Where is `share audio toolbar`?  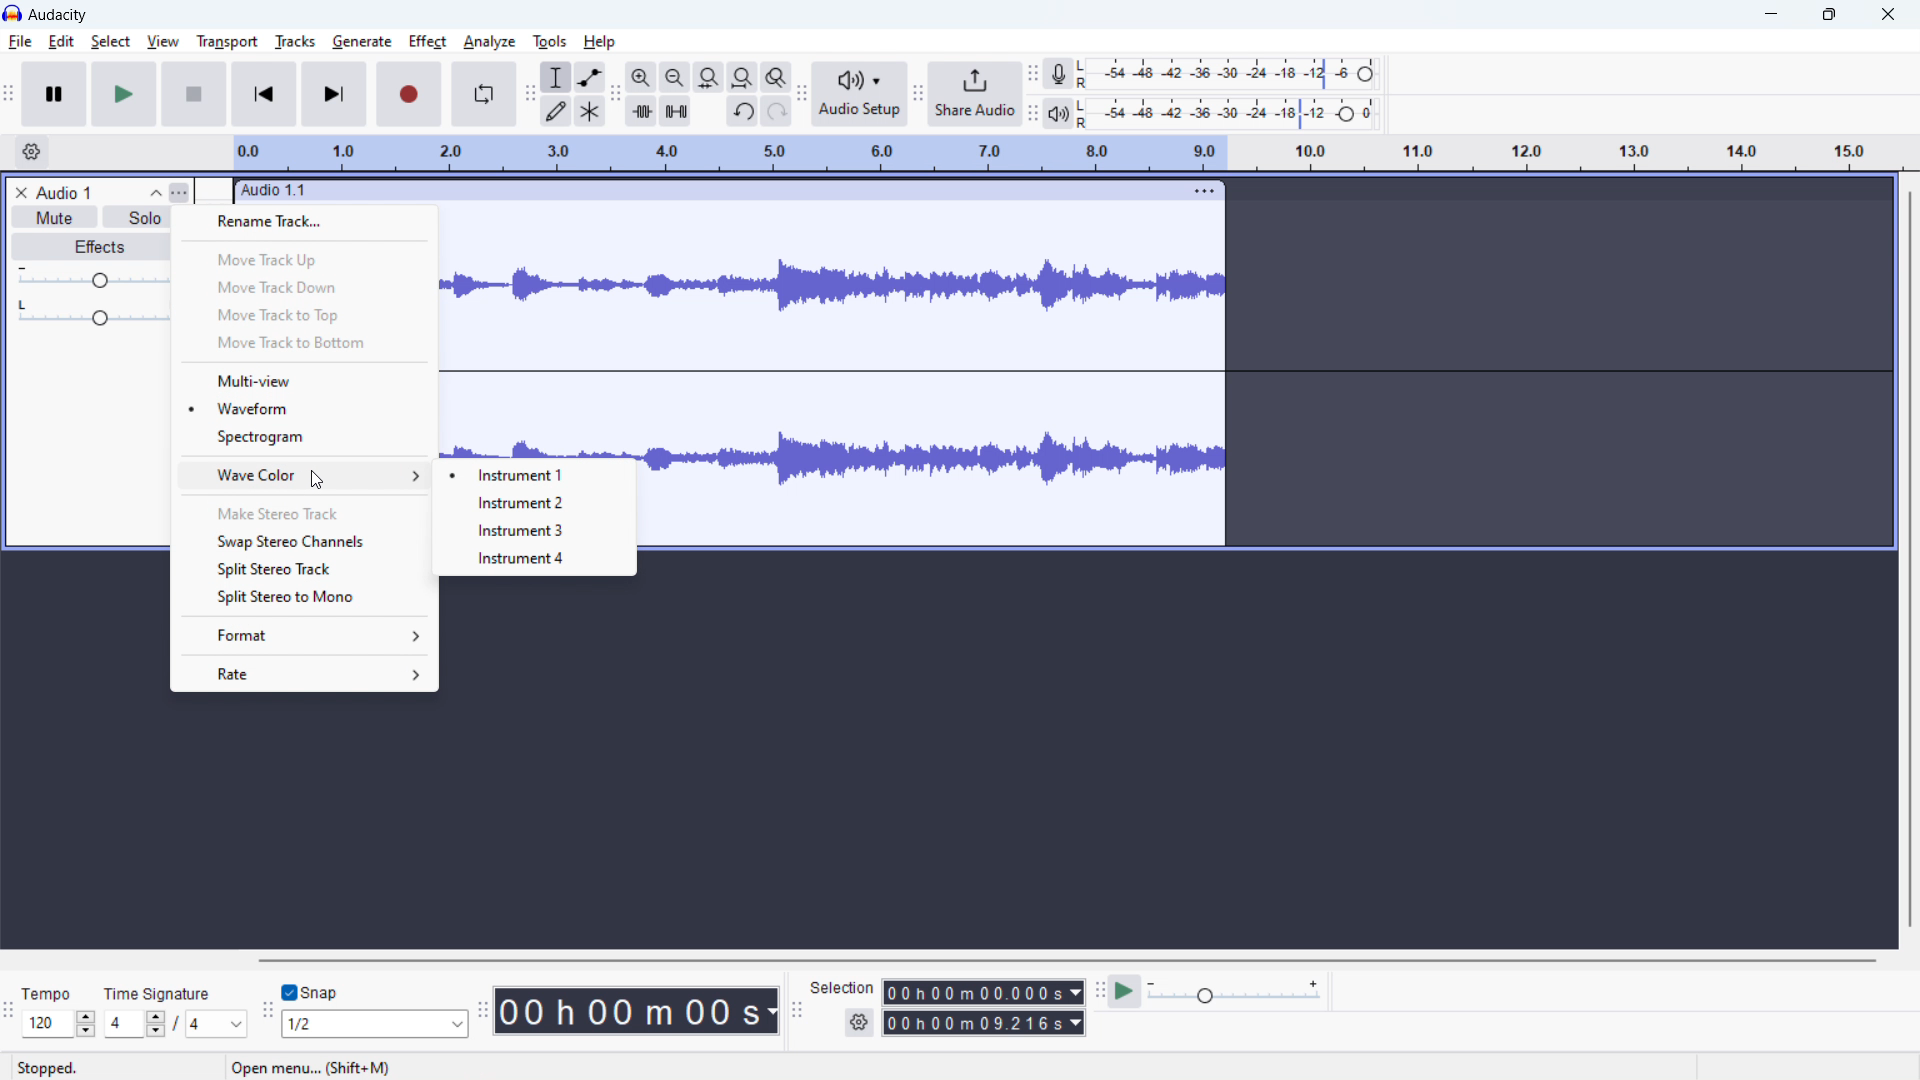 share audio toolbar is located at coordinates (917, 96).